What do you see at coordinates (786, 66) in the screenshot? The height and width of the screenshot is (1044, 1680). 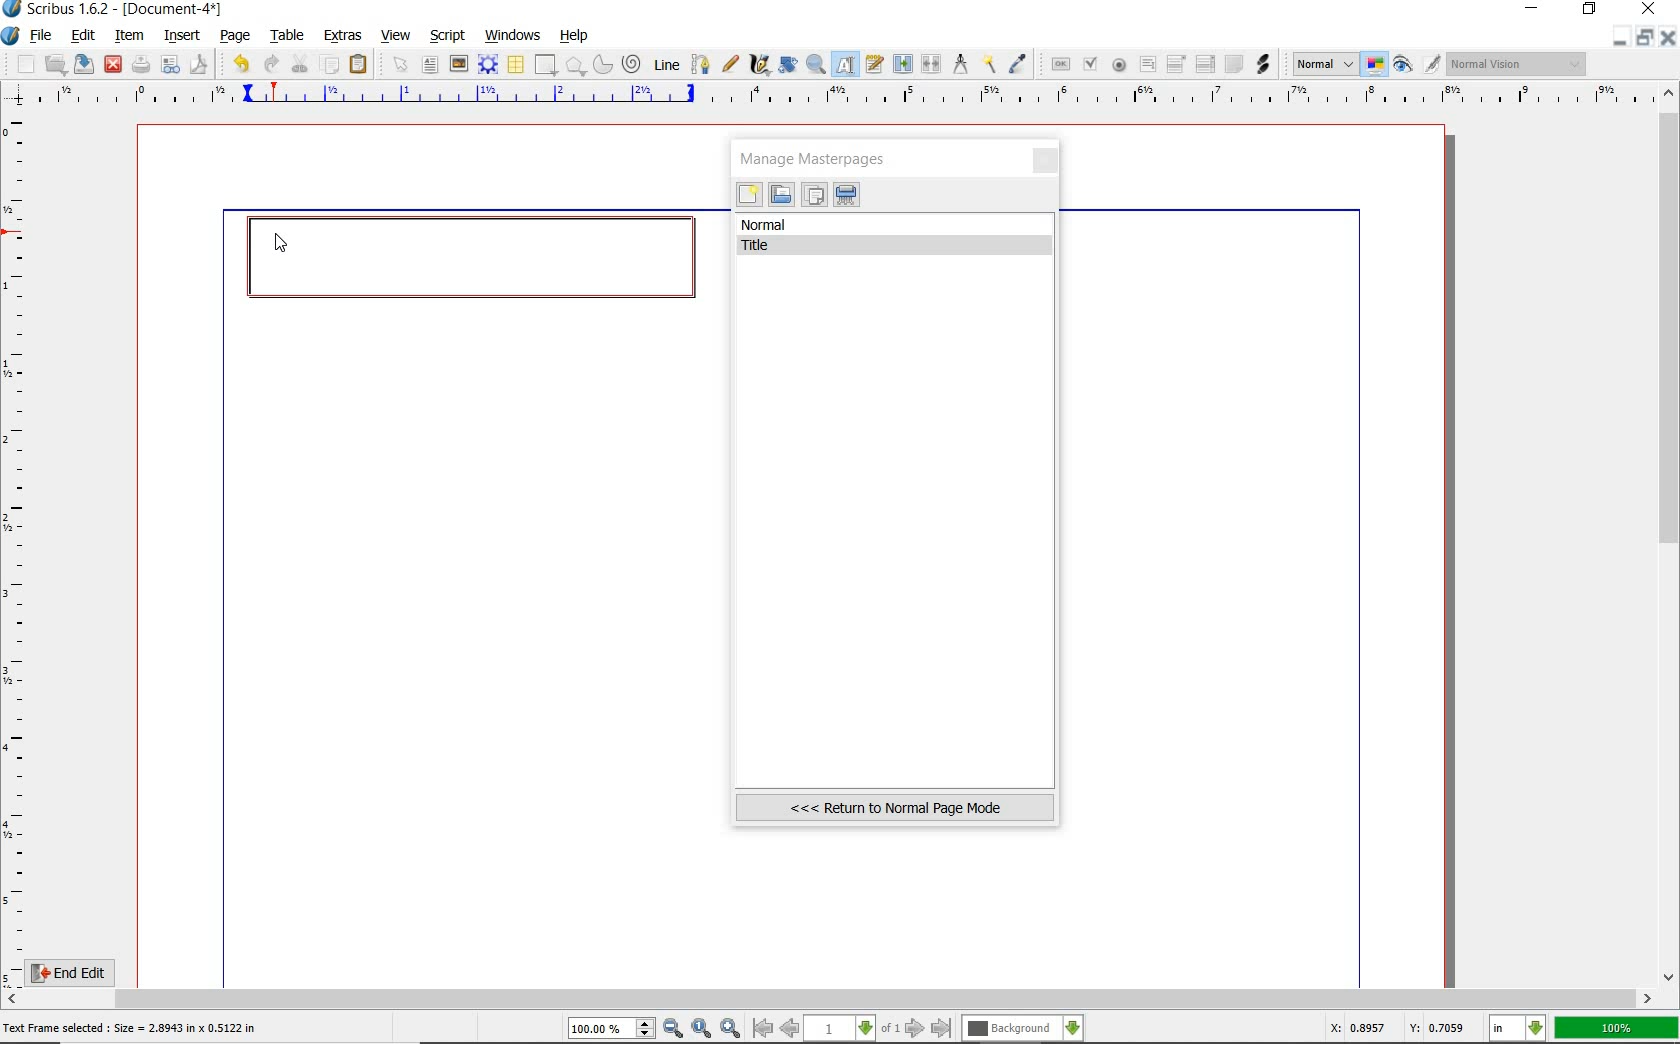 I see `rotate item` at bounding box center [786, 66].